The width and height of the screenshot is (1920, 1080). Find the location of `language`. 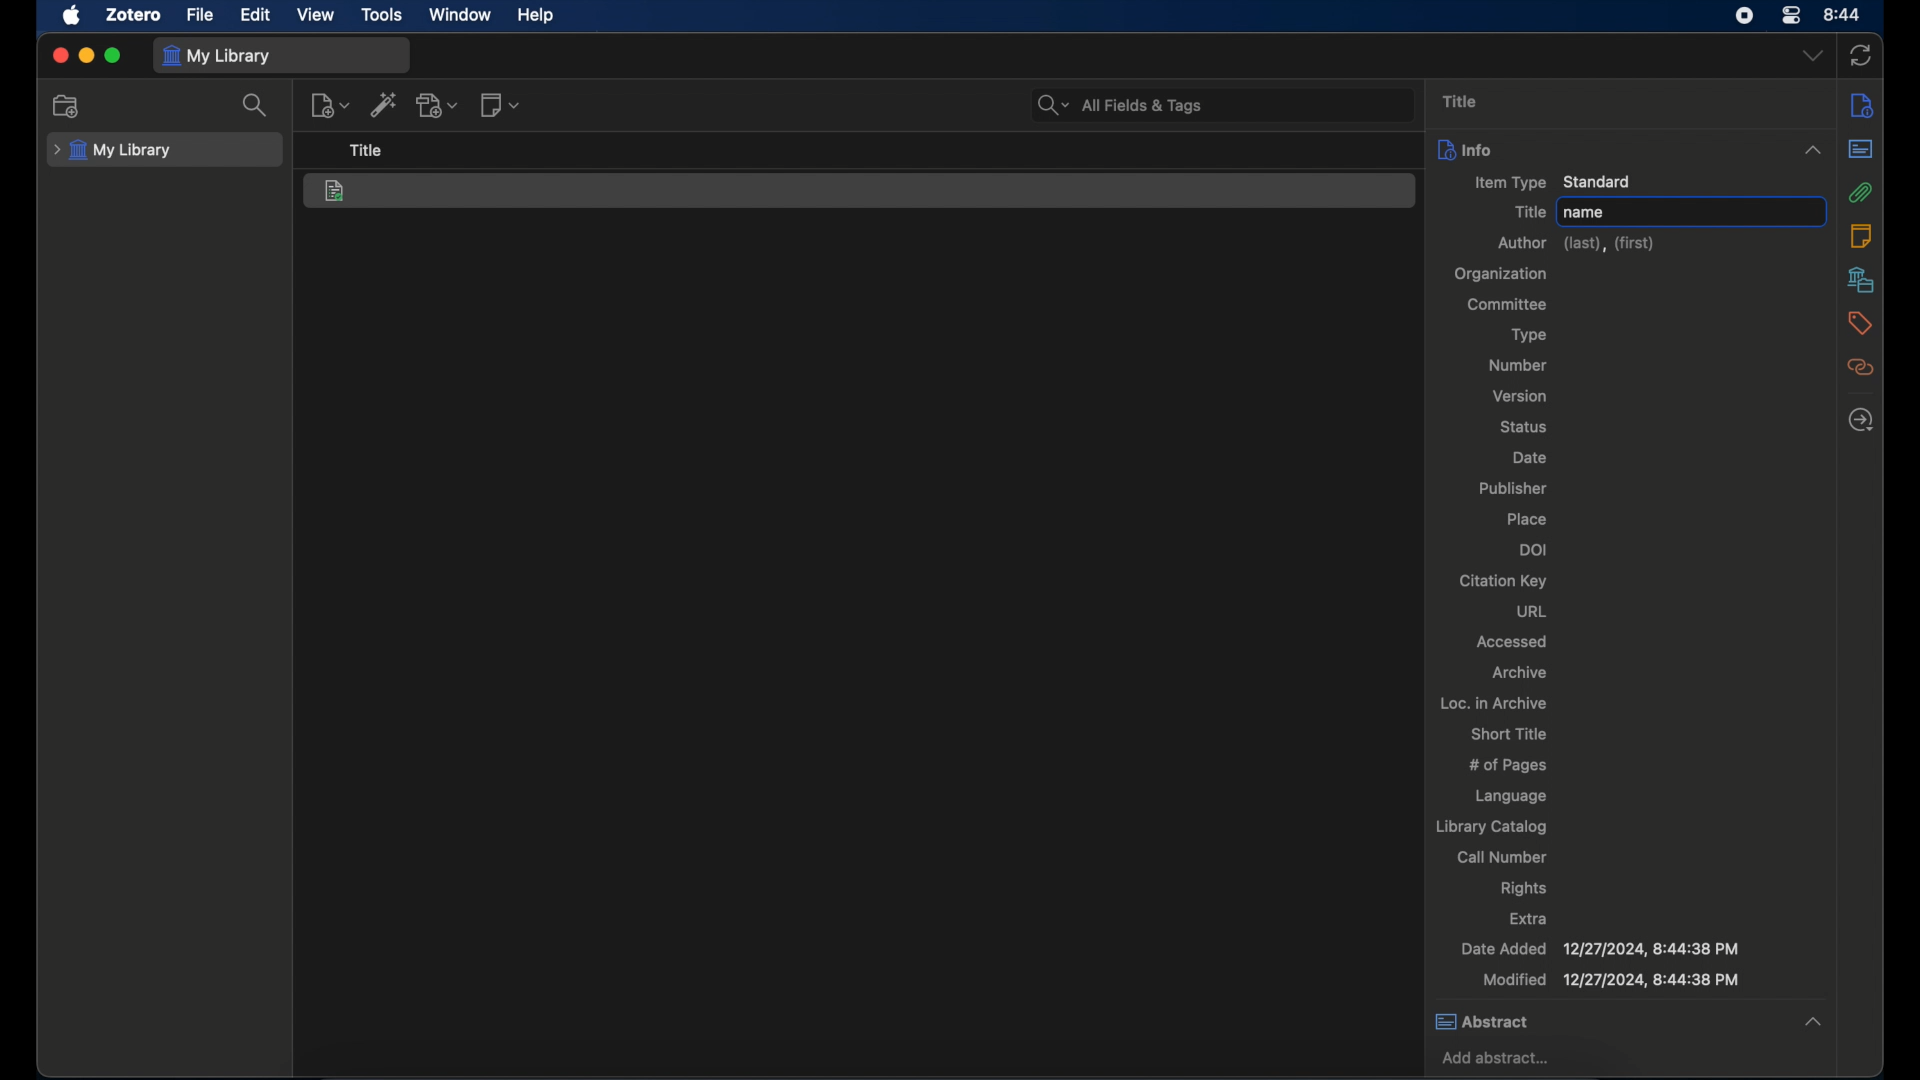

language is located at coordinates (1508, 796).